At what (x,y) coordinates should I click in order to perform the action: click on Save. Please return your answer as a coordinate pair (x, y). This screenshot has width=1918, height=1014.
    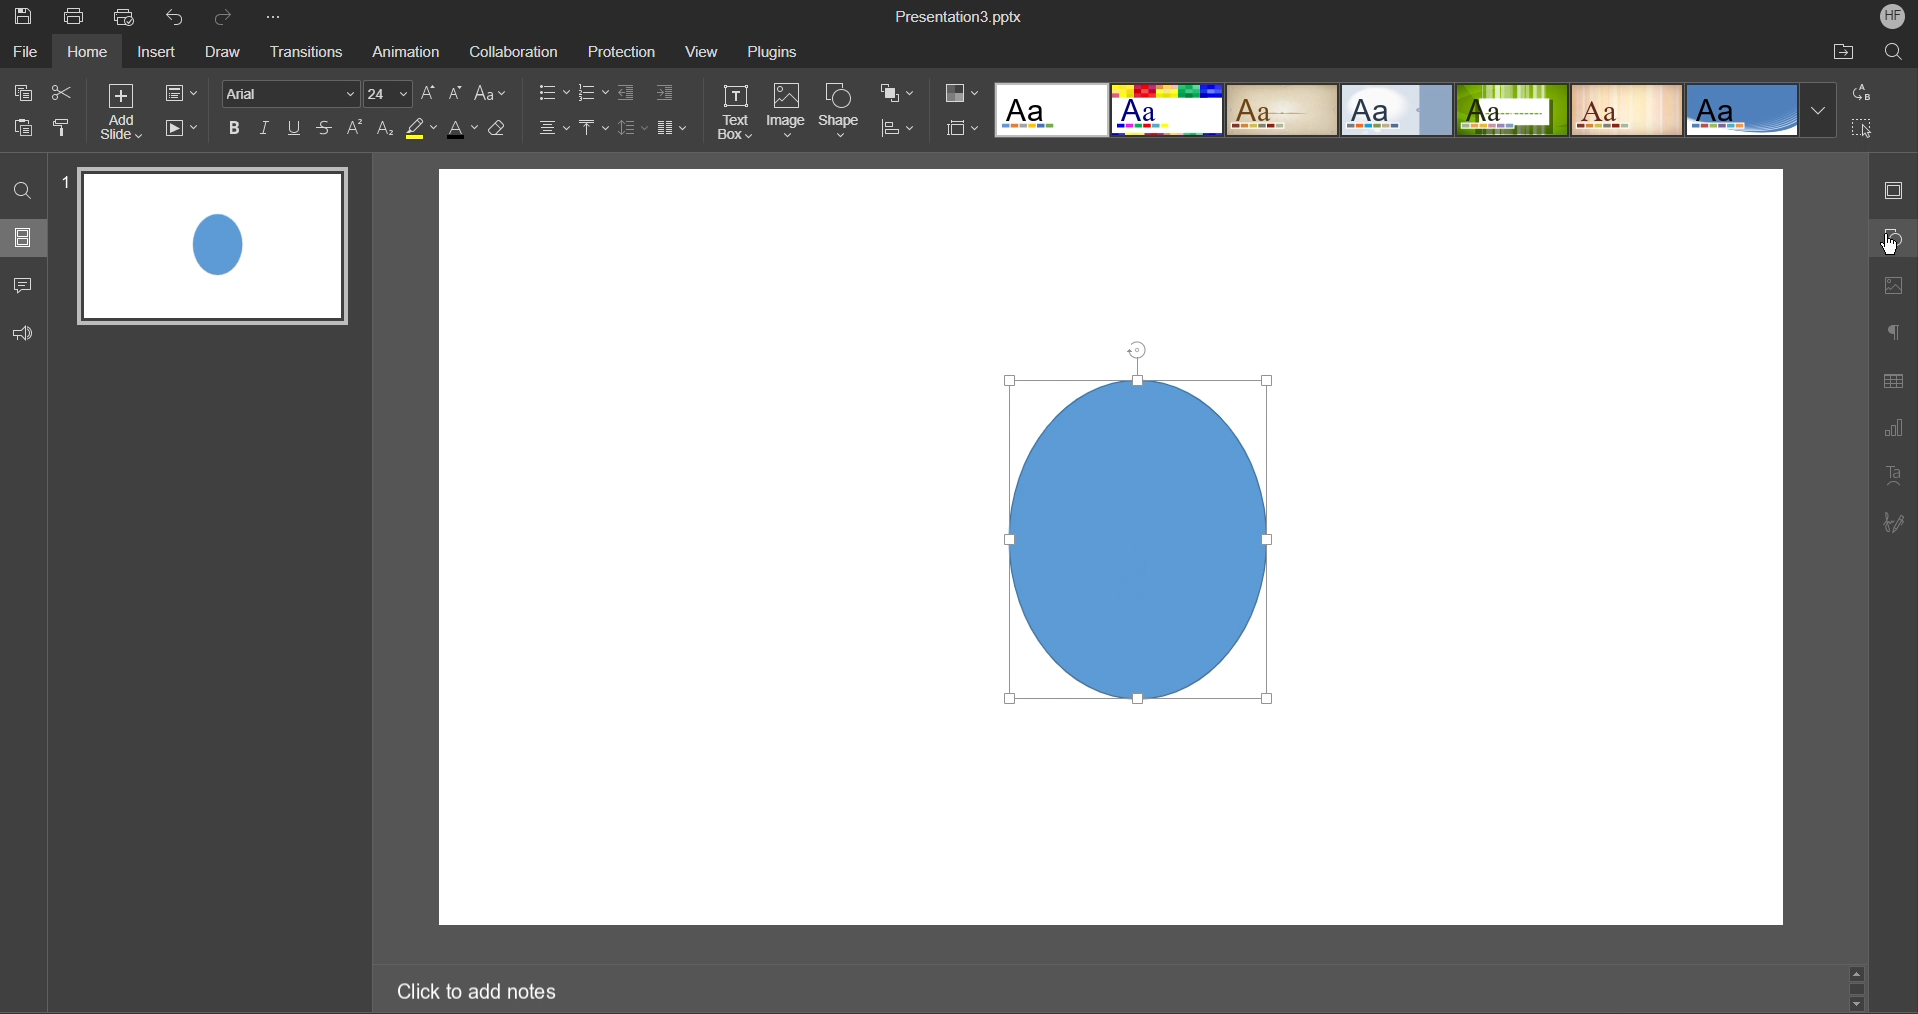
    Looking at the image, I should click on (26, 19).